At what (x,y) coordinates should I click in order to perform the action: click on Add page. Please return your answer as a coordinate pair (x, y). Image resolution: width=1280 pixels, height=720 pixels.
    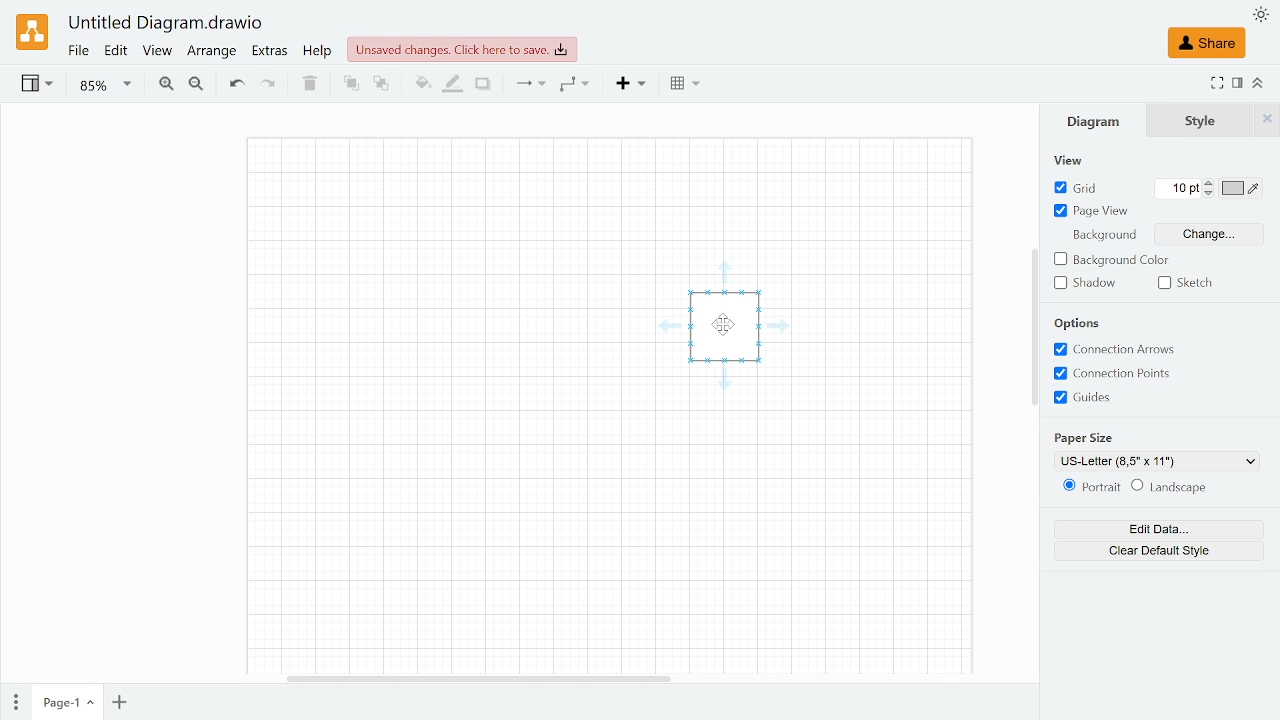
    Looking at the image, I should click on (119, 703).